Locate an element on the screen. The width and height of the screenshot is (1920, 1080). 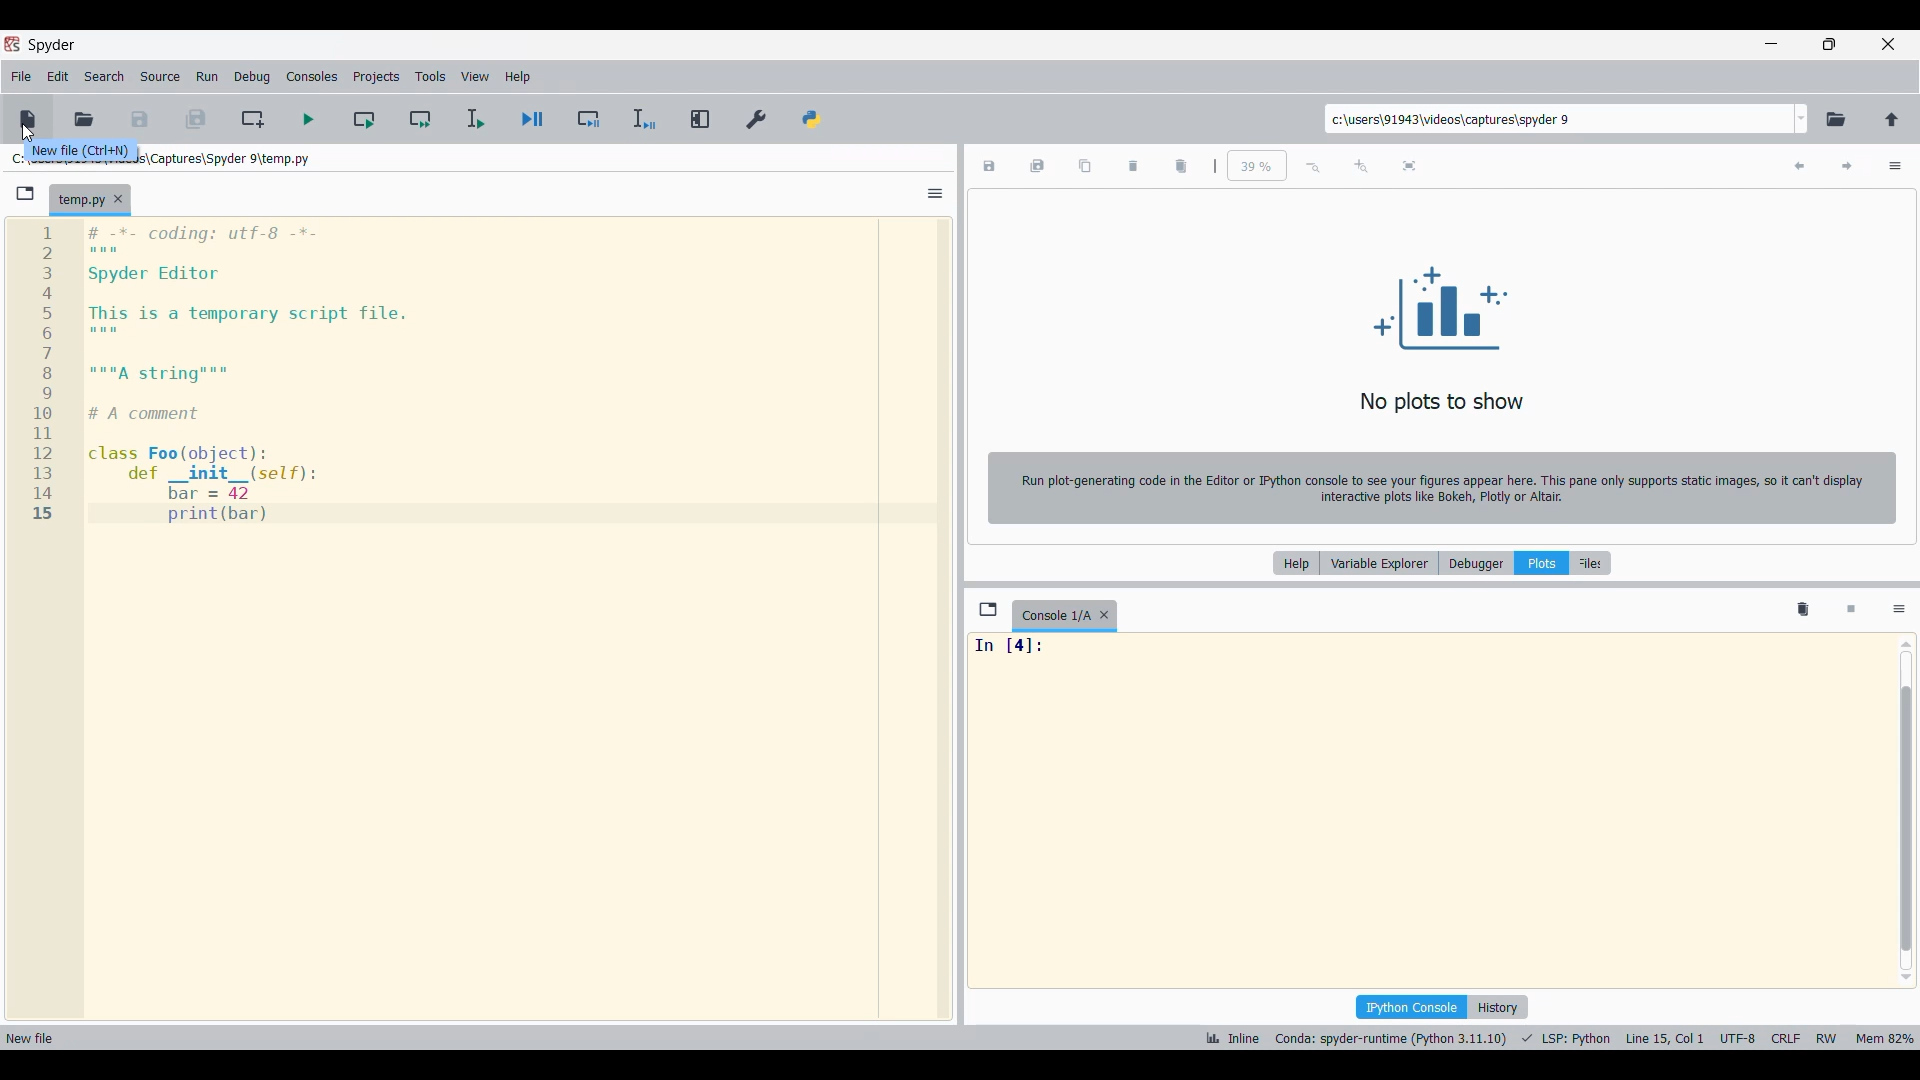
Run menu is located at coordinates (207, 77).